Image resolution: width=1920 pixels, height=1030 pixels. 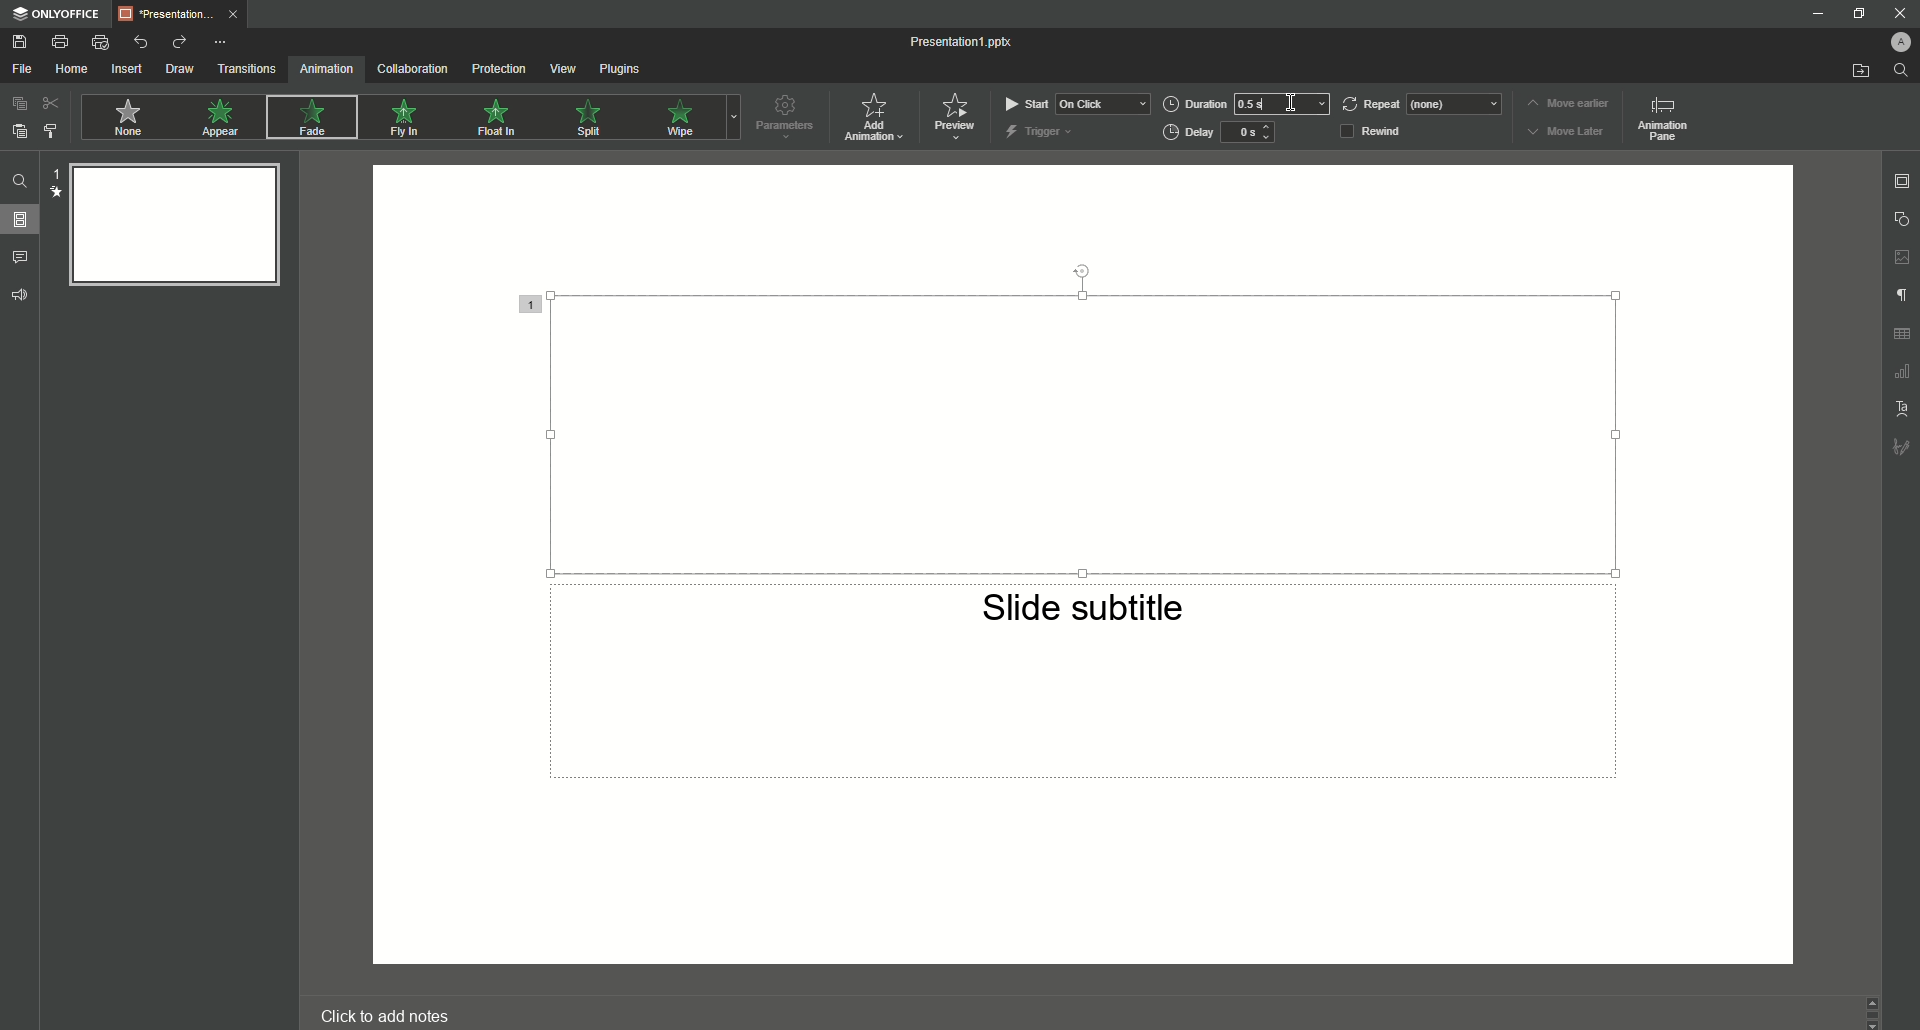 What do you see at coordinates (1245, 103) in the screenshot?
I see `Duration` at bounding box center [1245, 103].